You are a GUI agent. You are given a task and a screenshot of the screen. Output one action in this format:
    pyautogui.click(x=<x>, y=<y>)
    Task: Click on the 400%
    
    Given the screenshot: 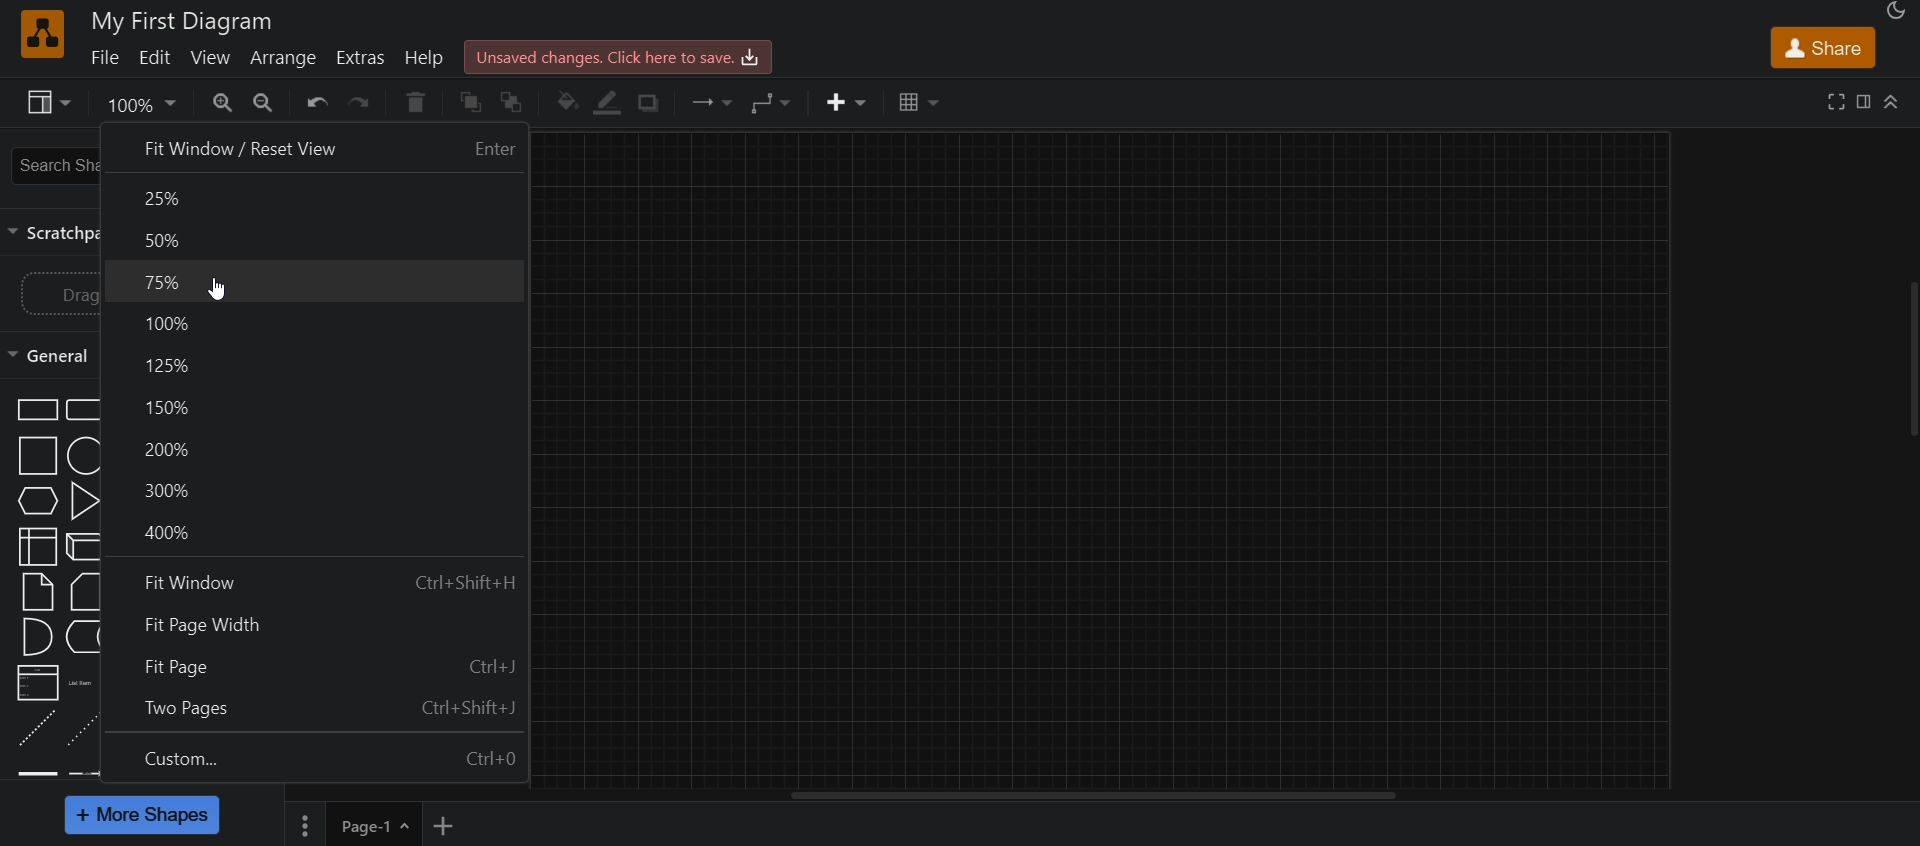 What is the action you would take?
    pyautogui.click(x=319, y=535)
    